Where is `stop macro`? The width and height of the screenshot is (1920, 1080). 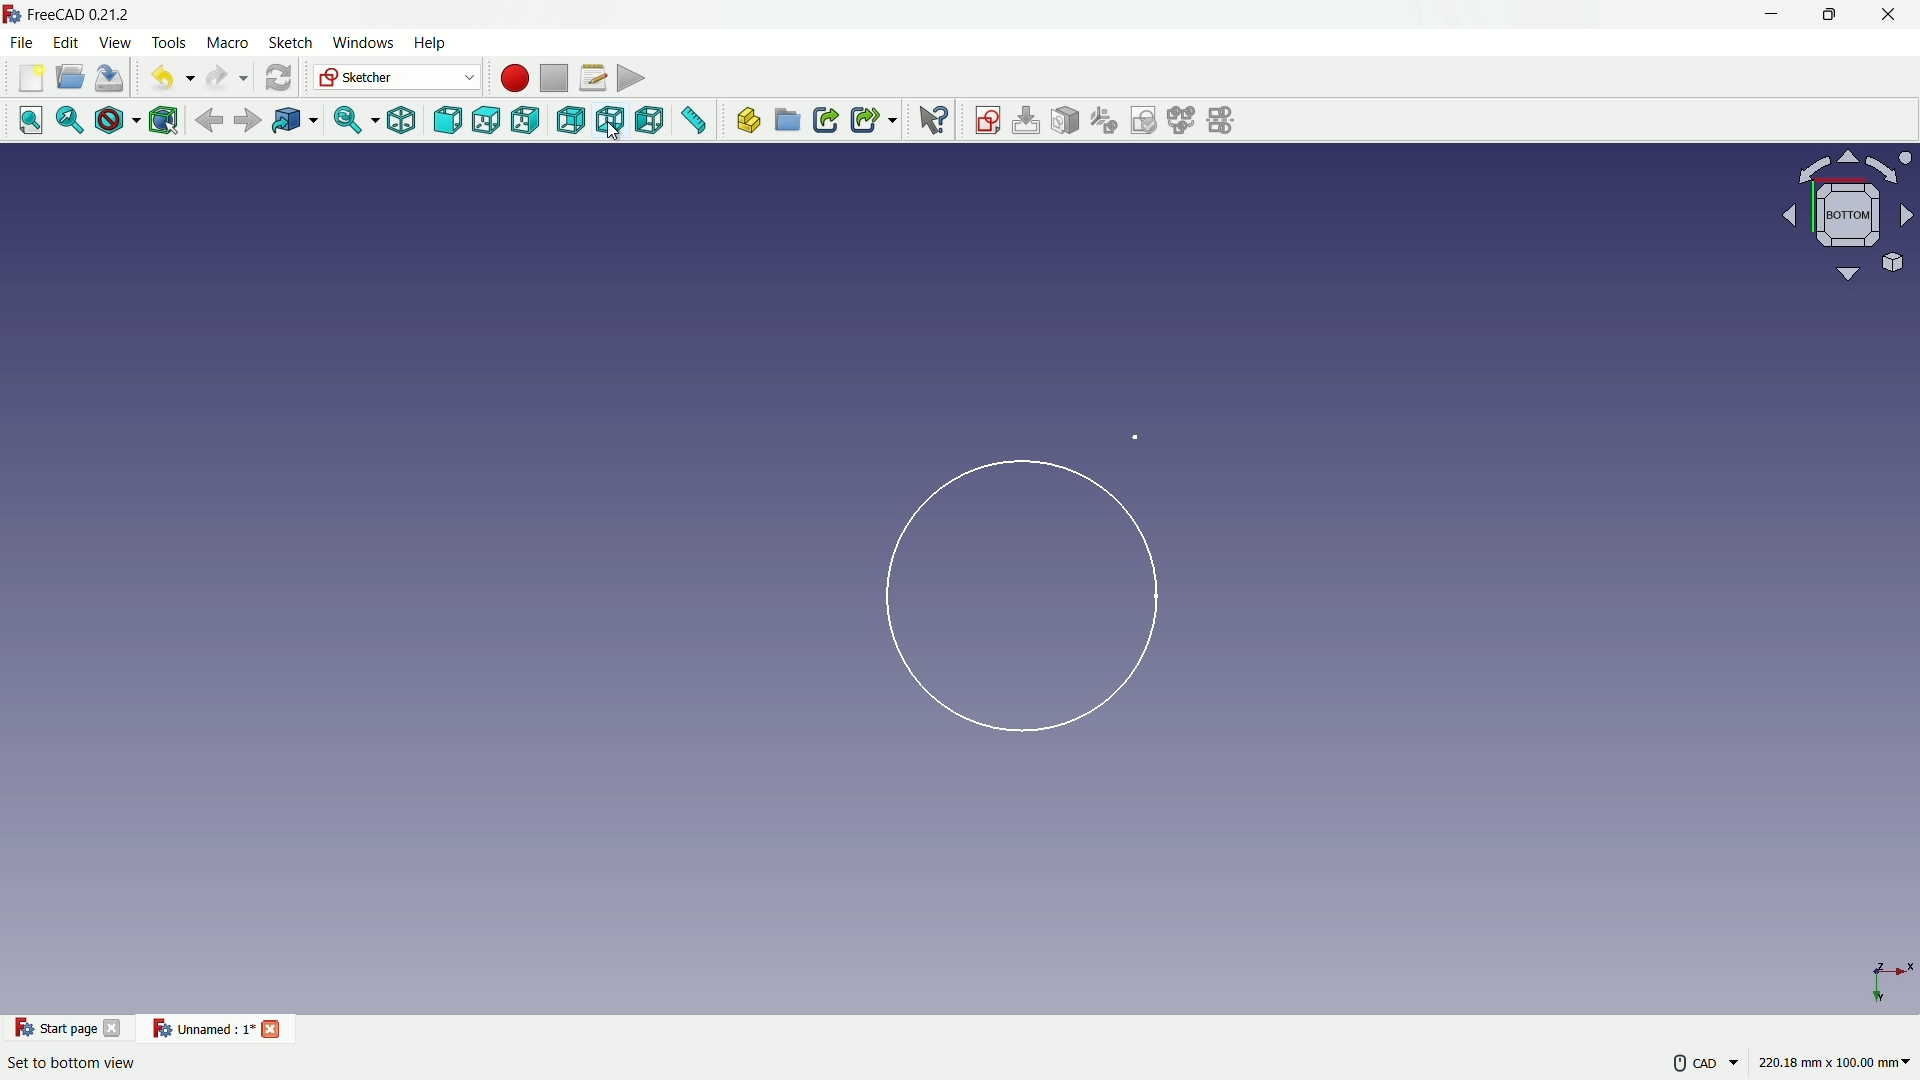
stop macro is located at coordinates (553, 76).